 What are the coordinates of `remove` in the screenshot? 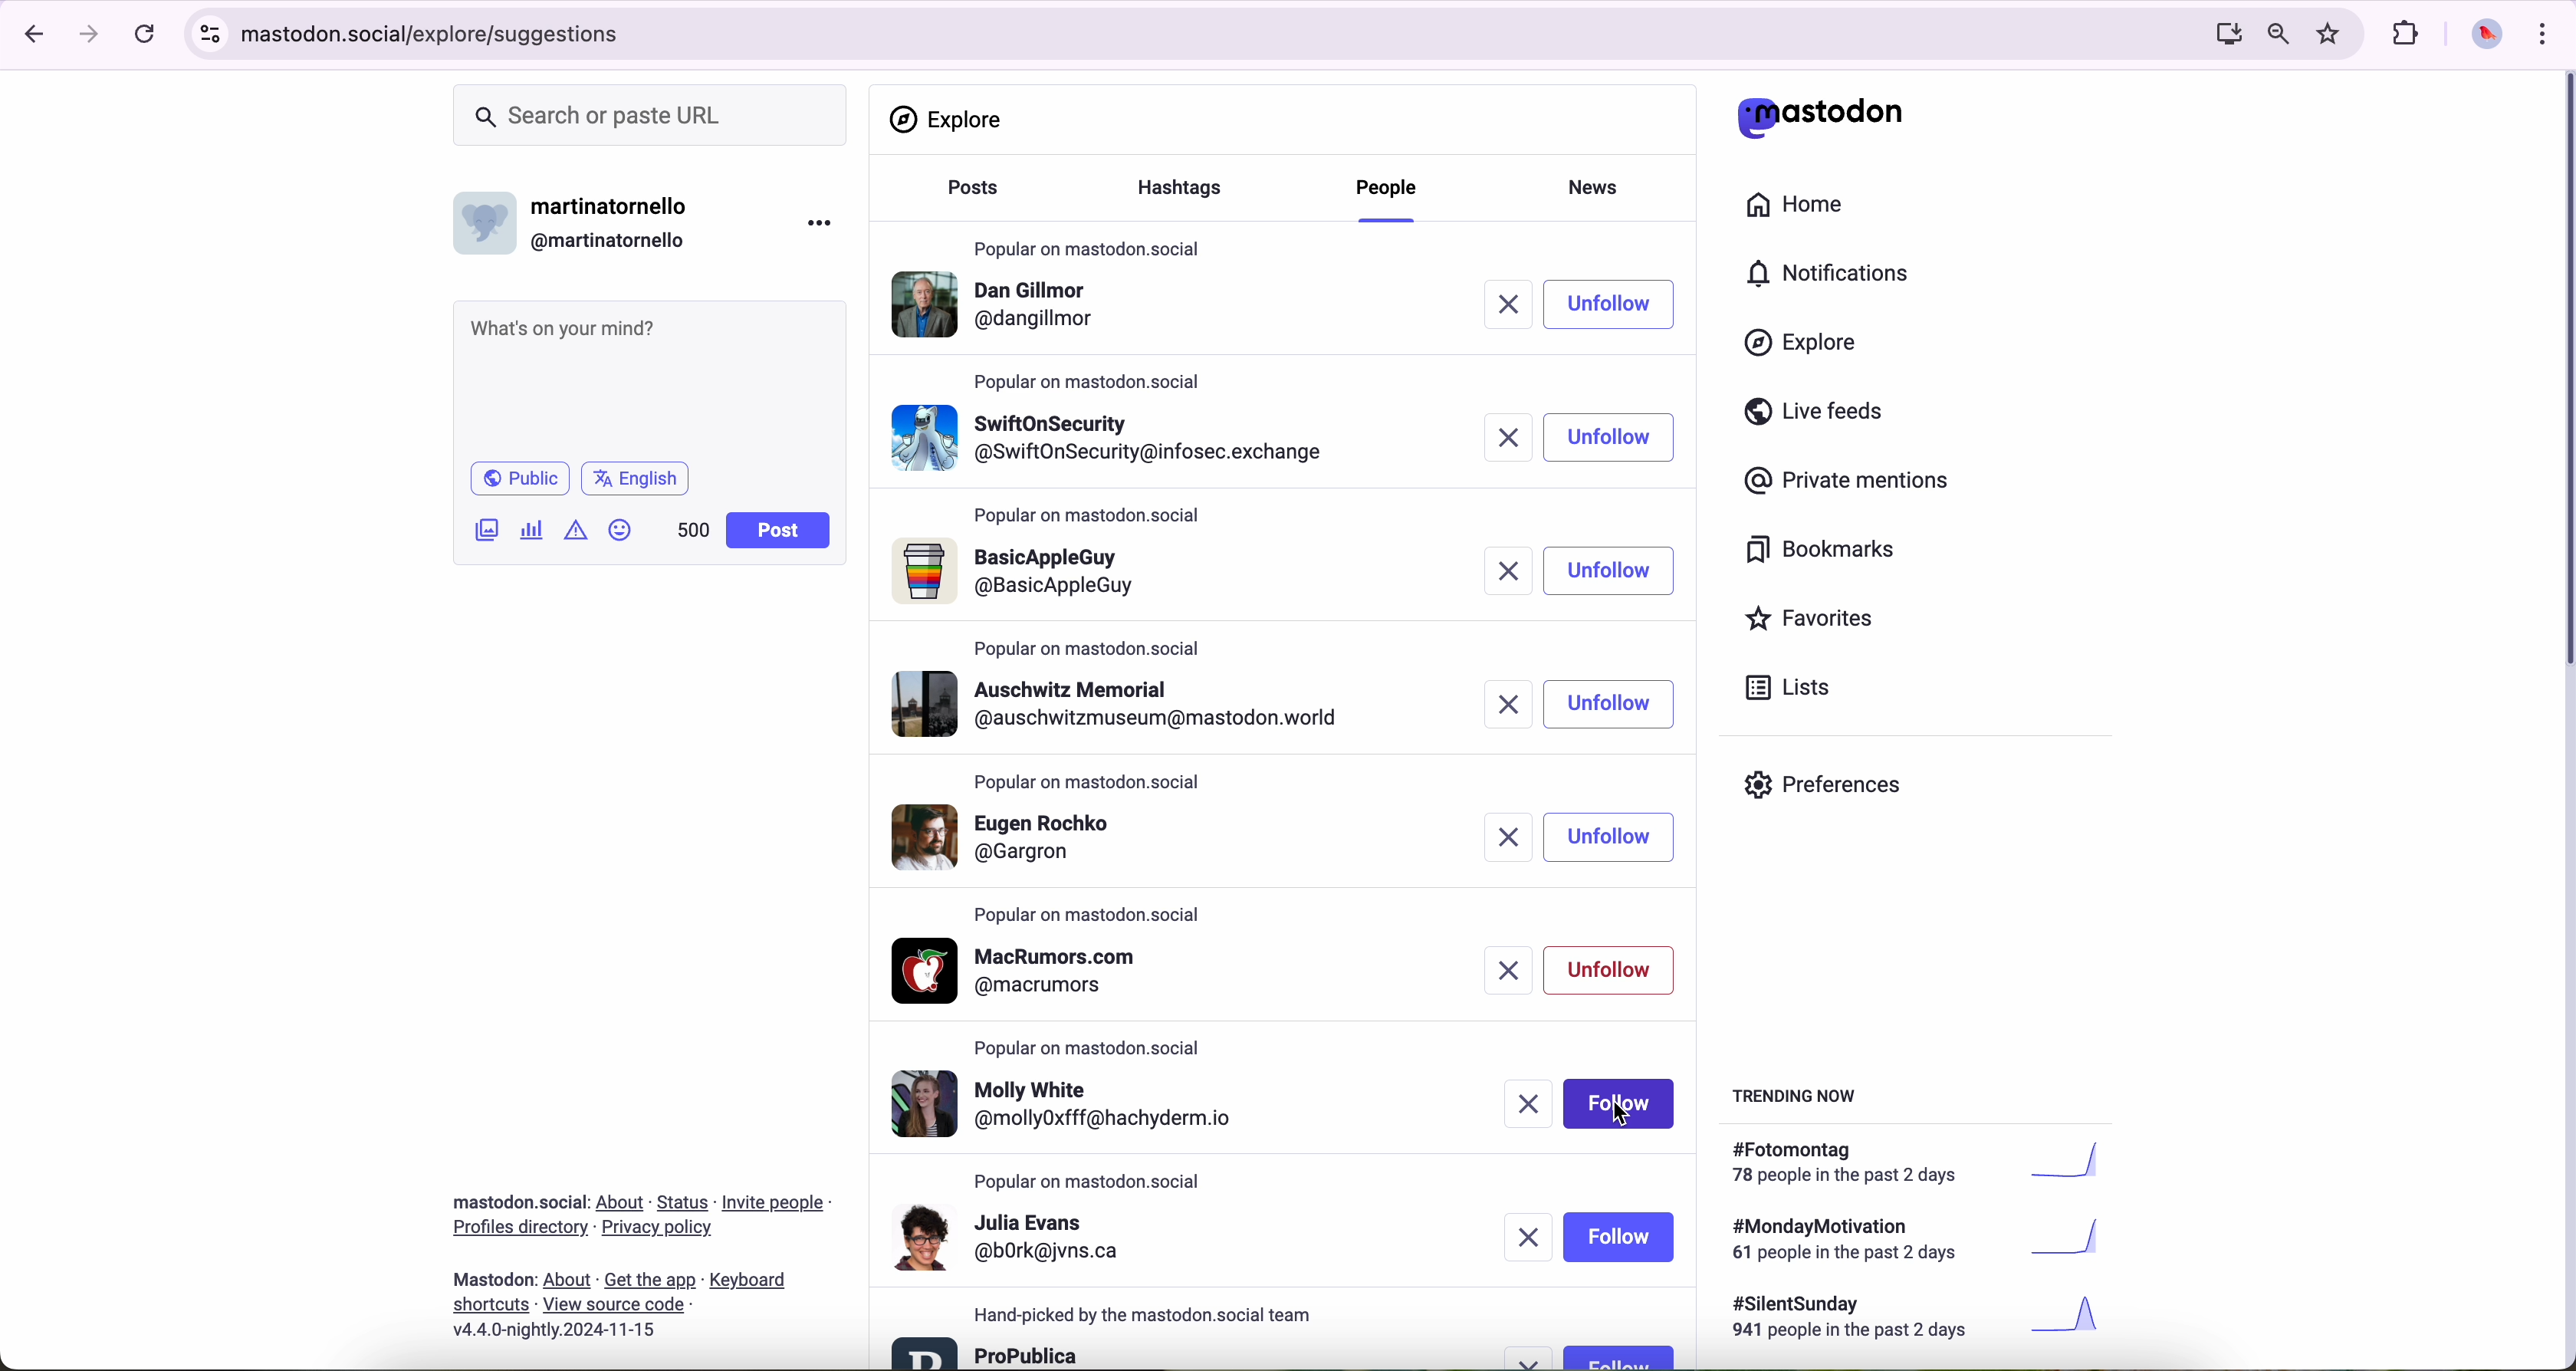 It's located at (1497, 971).